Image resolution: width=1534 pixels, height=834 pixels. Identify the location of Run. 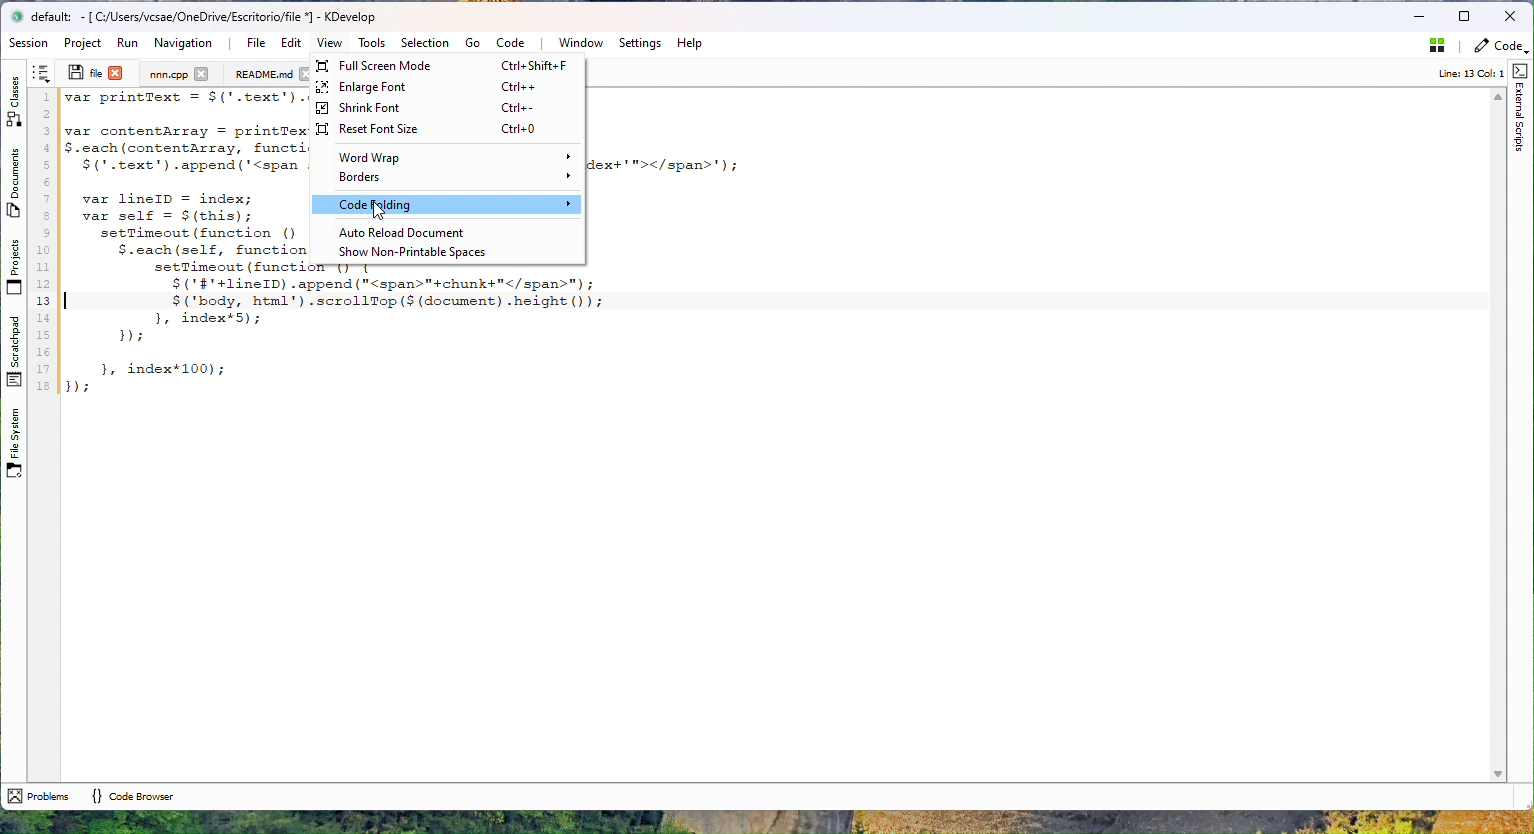
(127, 43).